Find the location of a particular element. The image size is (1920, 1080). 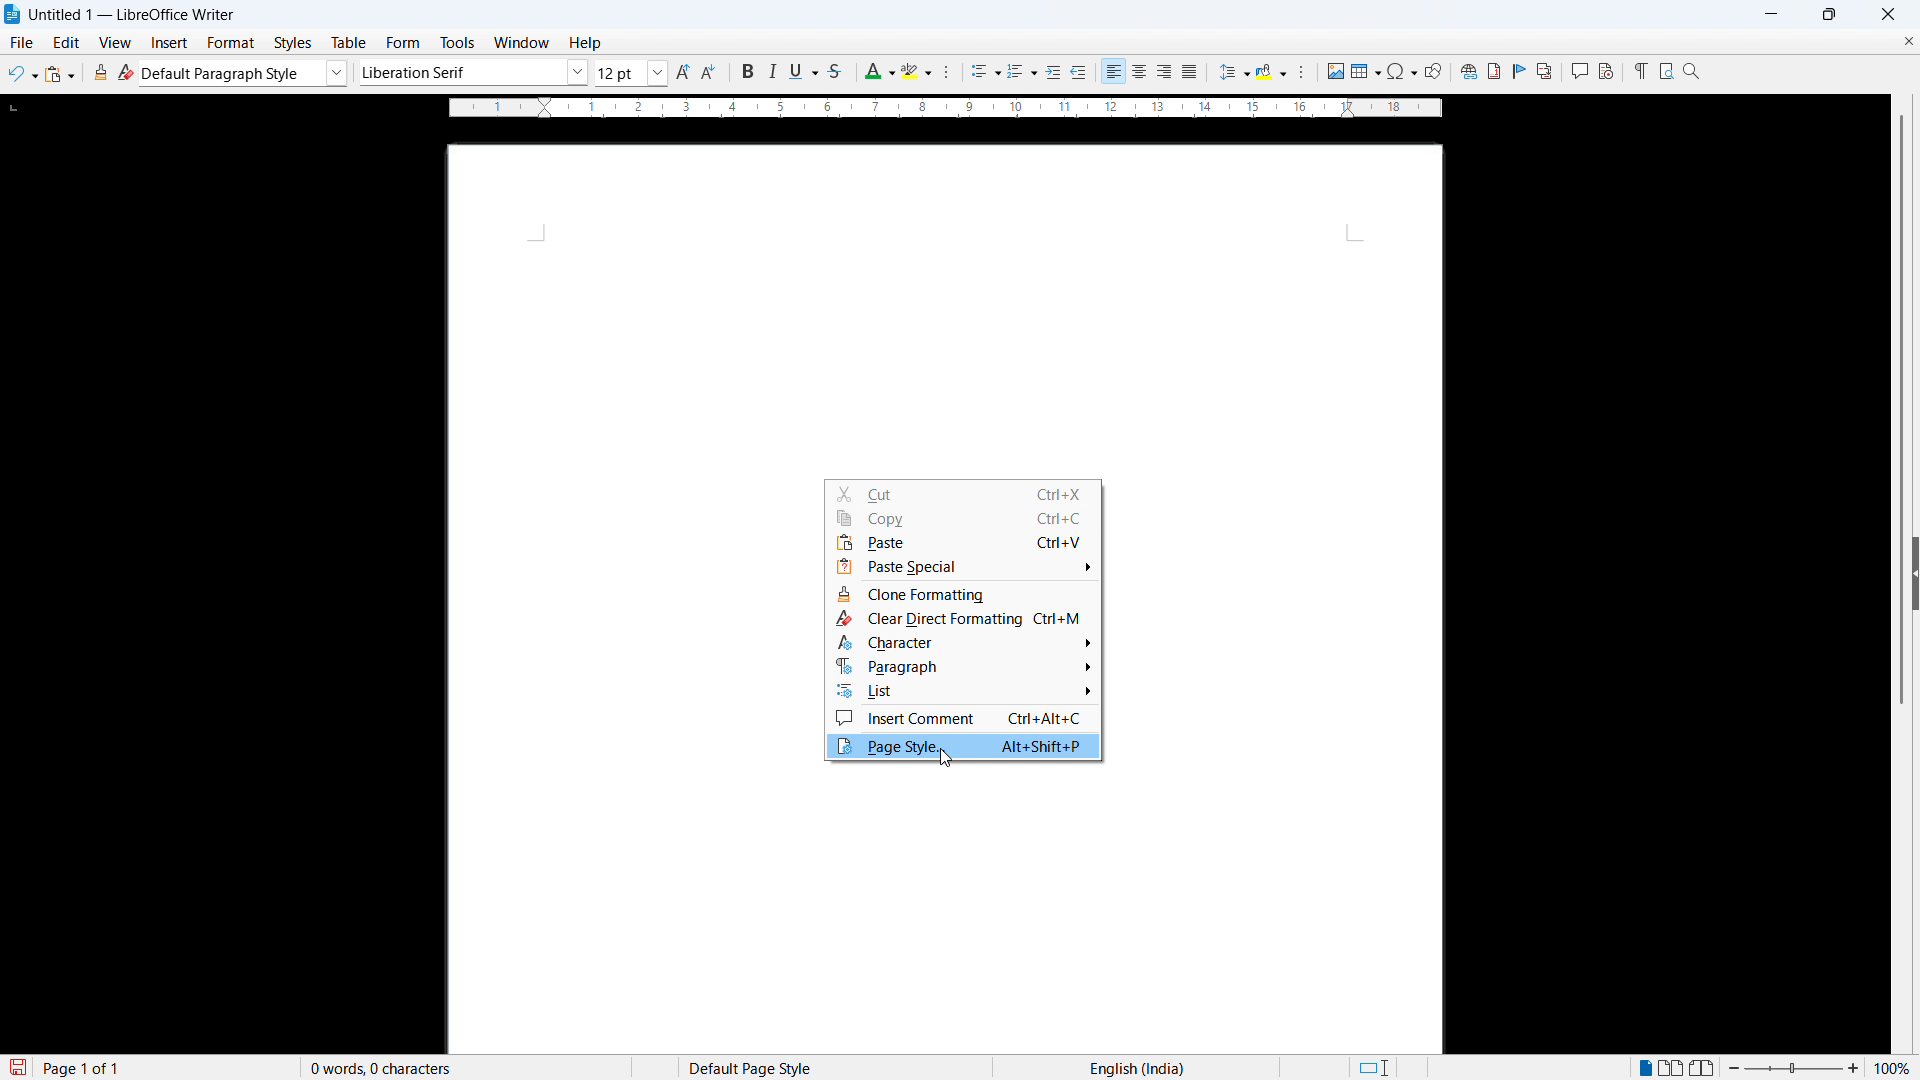

cut  is located at coordinates (961, 493).